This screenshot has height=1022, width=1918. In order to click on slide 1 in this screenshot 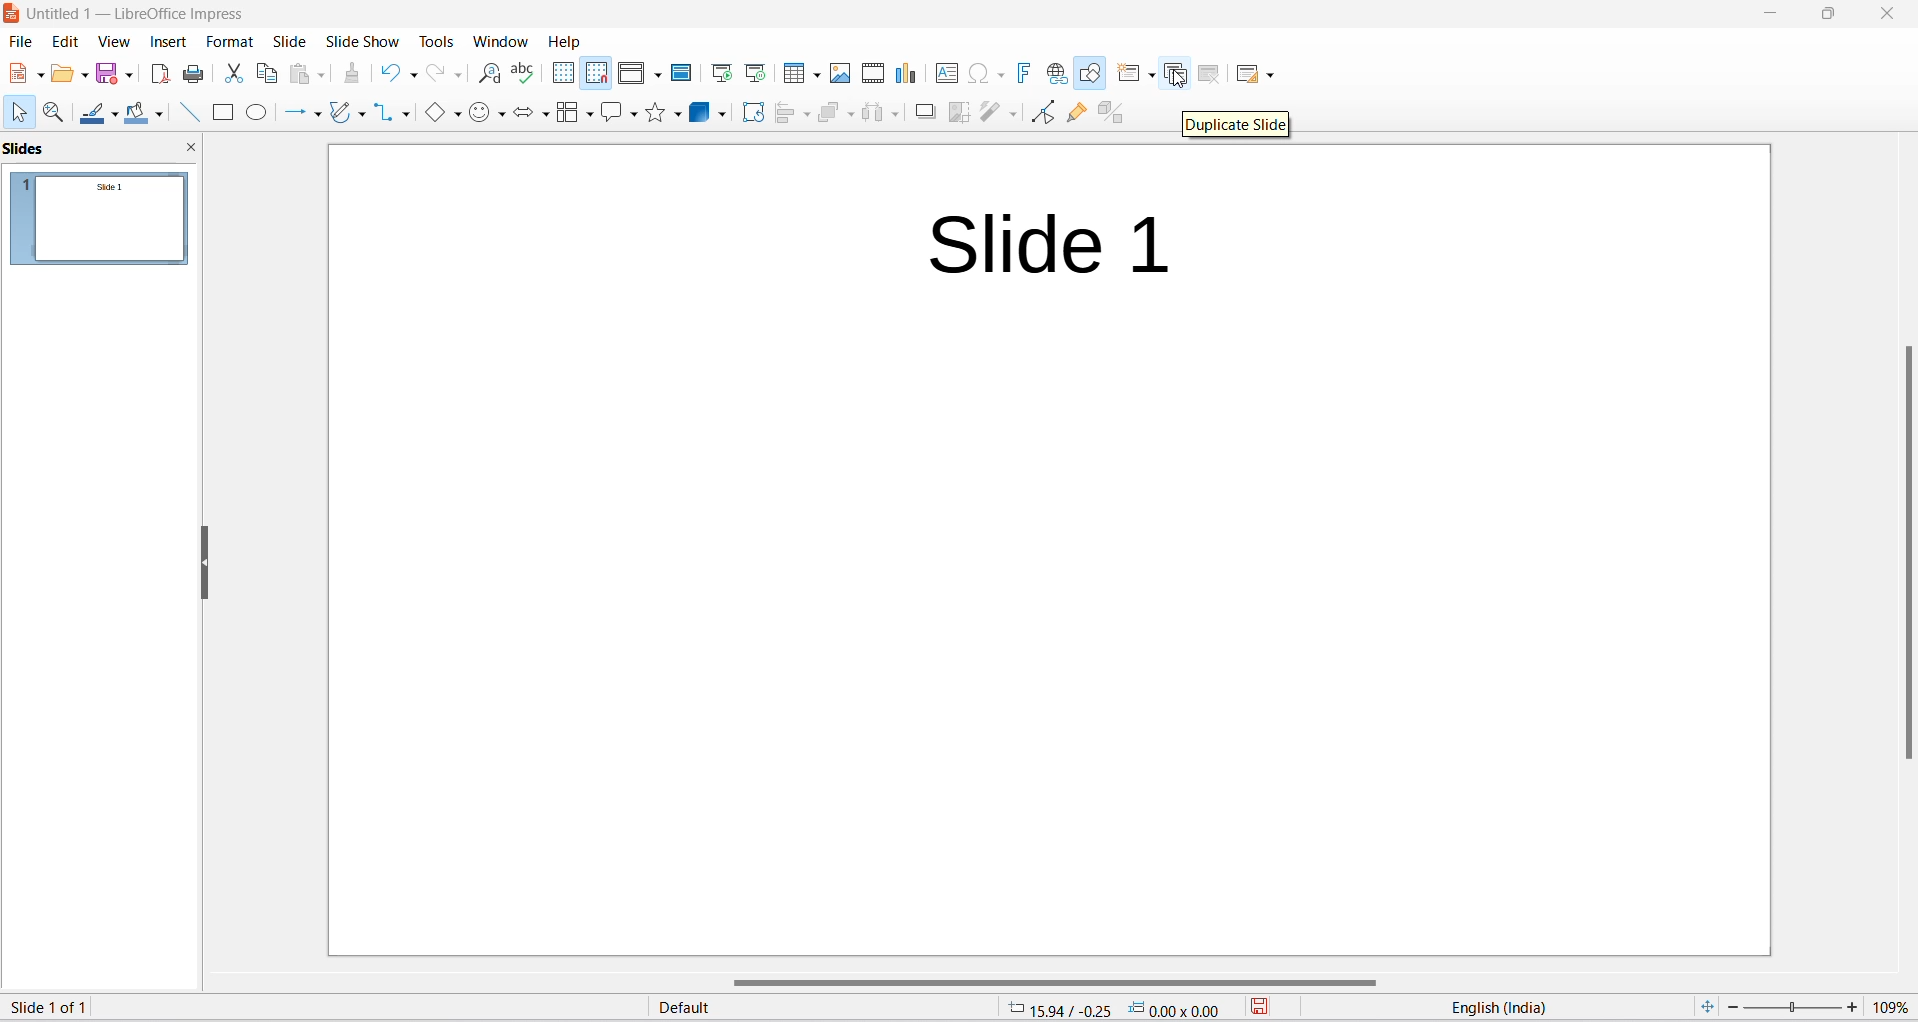, I will do `click(1046, 550)`.